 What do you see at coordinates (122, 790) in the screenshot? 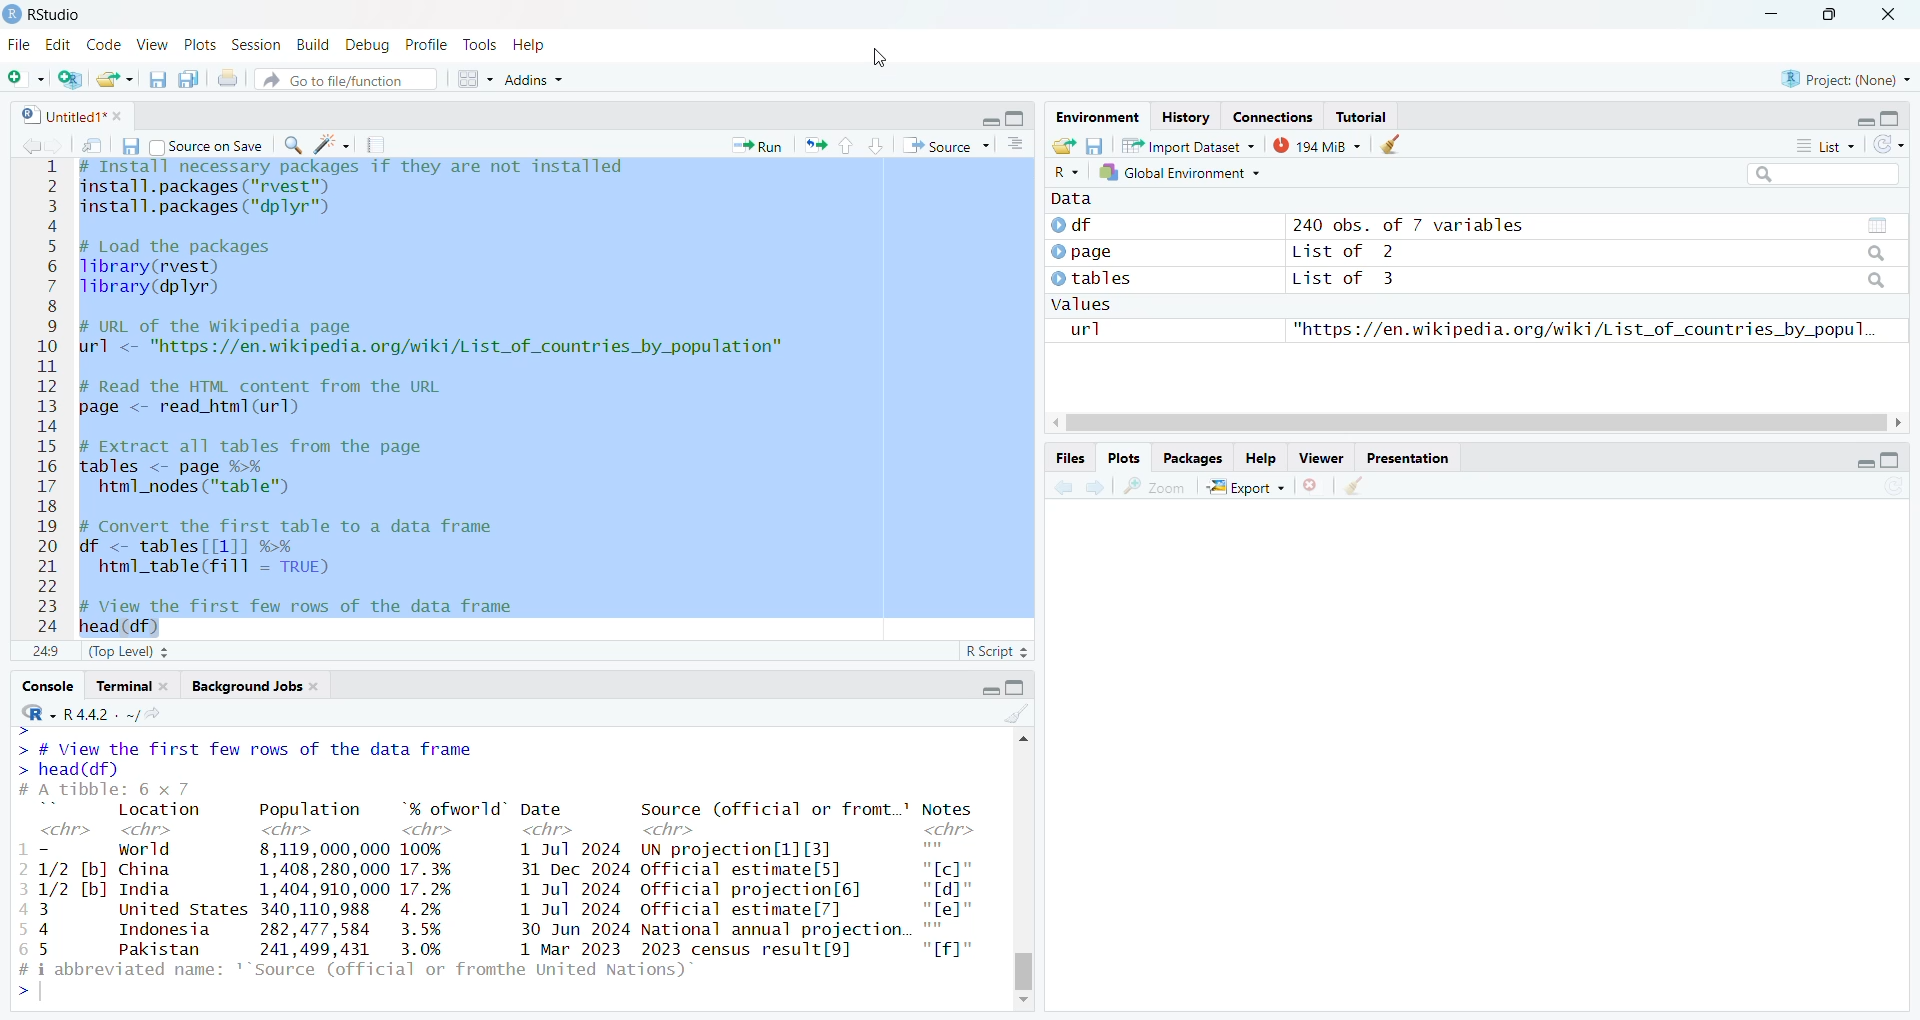
I see `# A tibble: 6 x 7` at bounding box center [122, 790].